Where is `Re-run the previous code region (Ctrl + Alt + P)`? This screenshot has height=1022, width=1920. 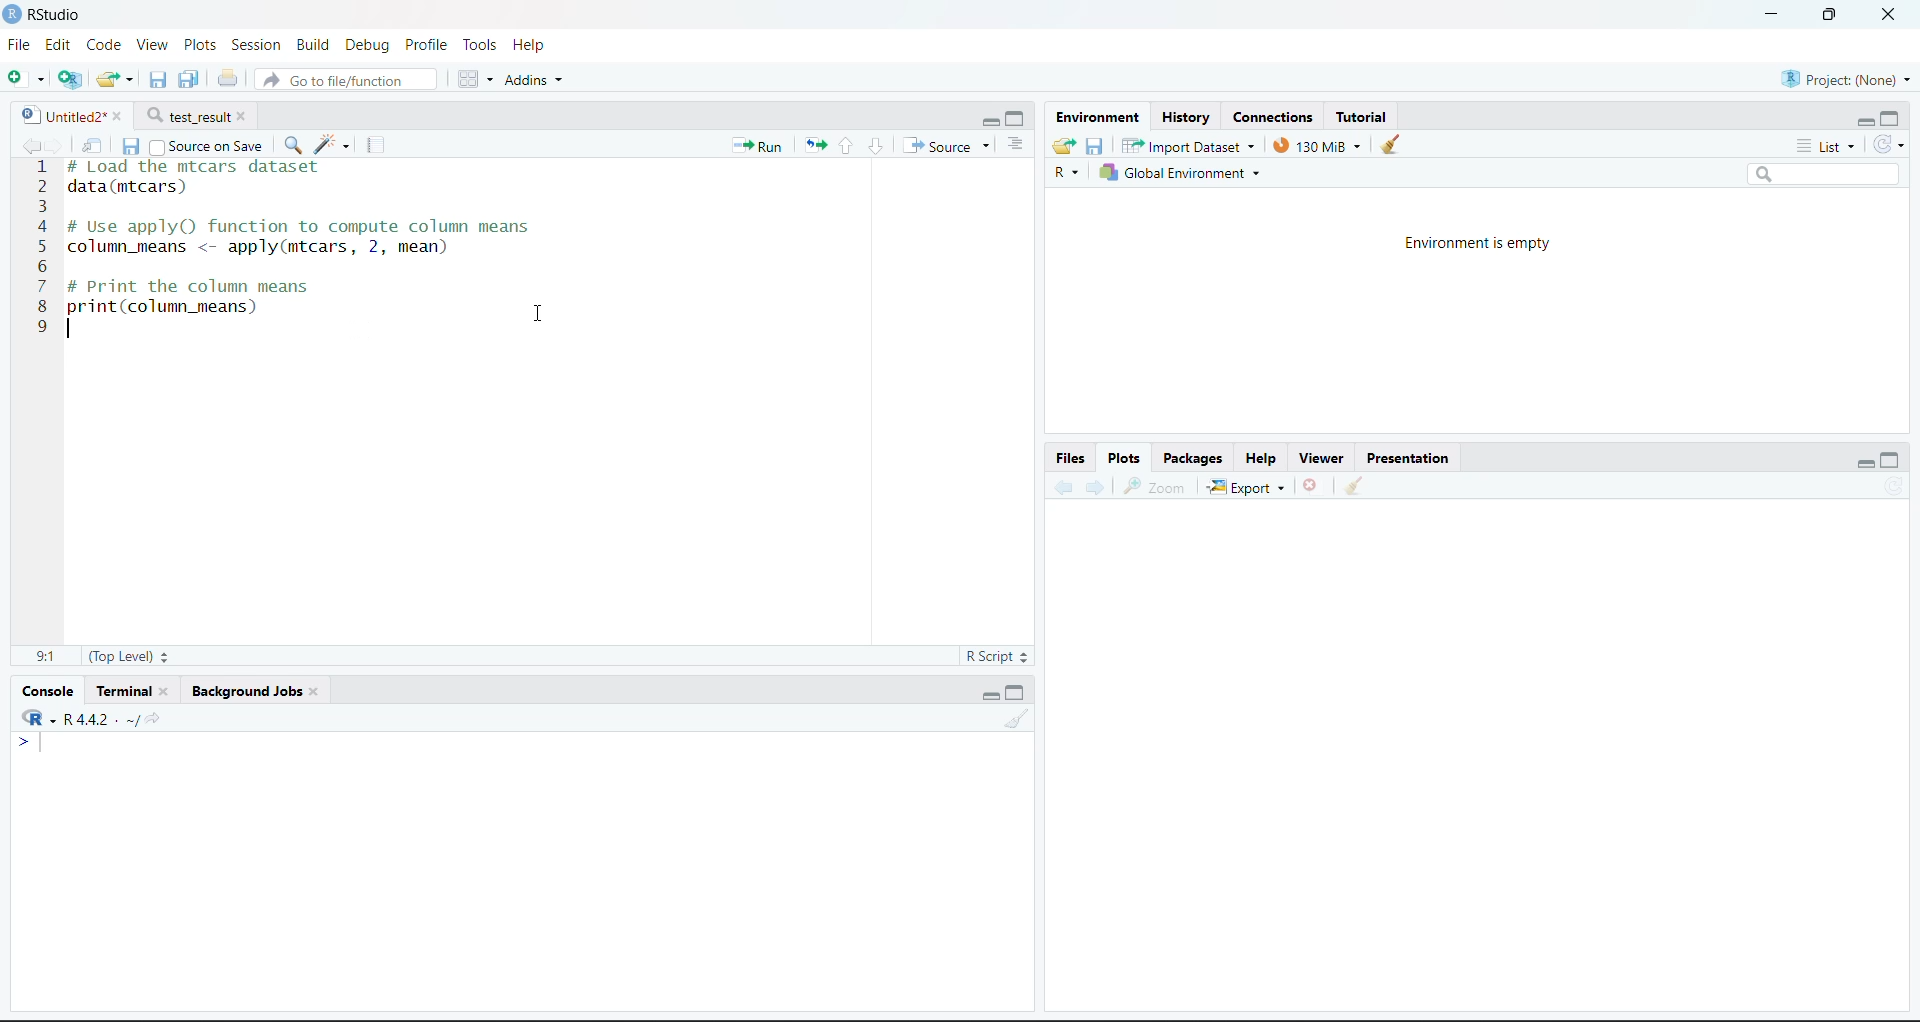 Re-run the previous code region (Ctrl + Alt + P) is located at coordinates (814, 147).